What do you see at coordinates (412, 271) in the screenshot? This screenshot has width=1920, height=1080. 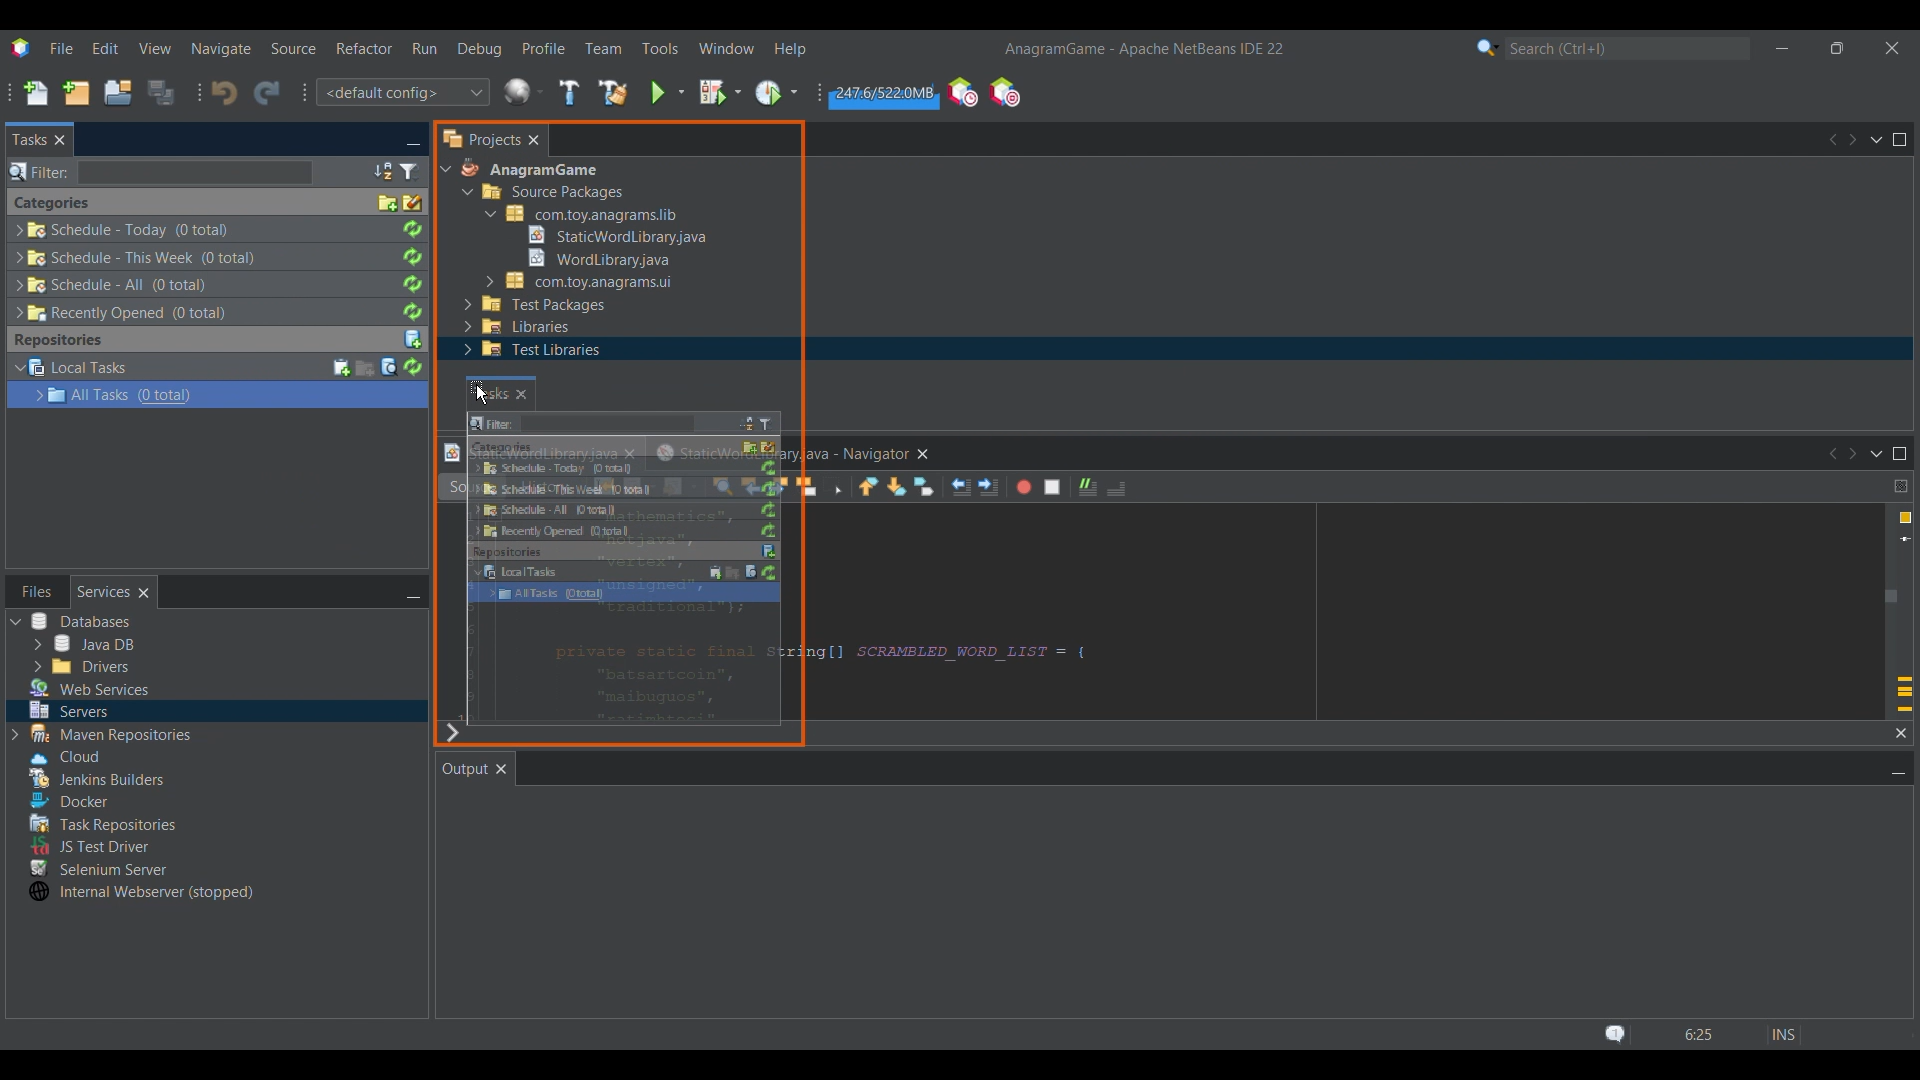 I see `Refresh respective task` at bounding box center [412, 271].